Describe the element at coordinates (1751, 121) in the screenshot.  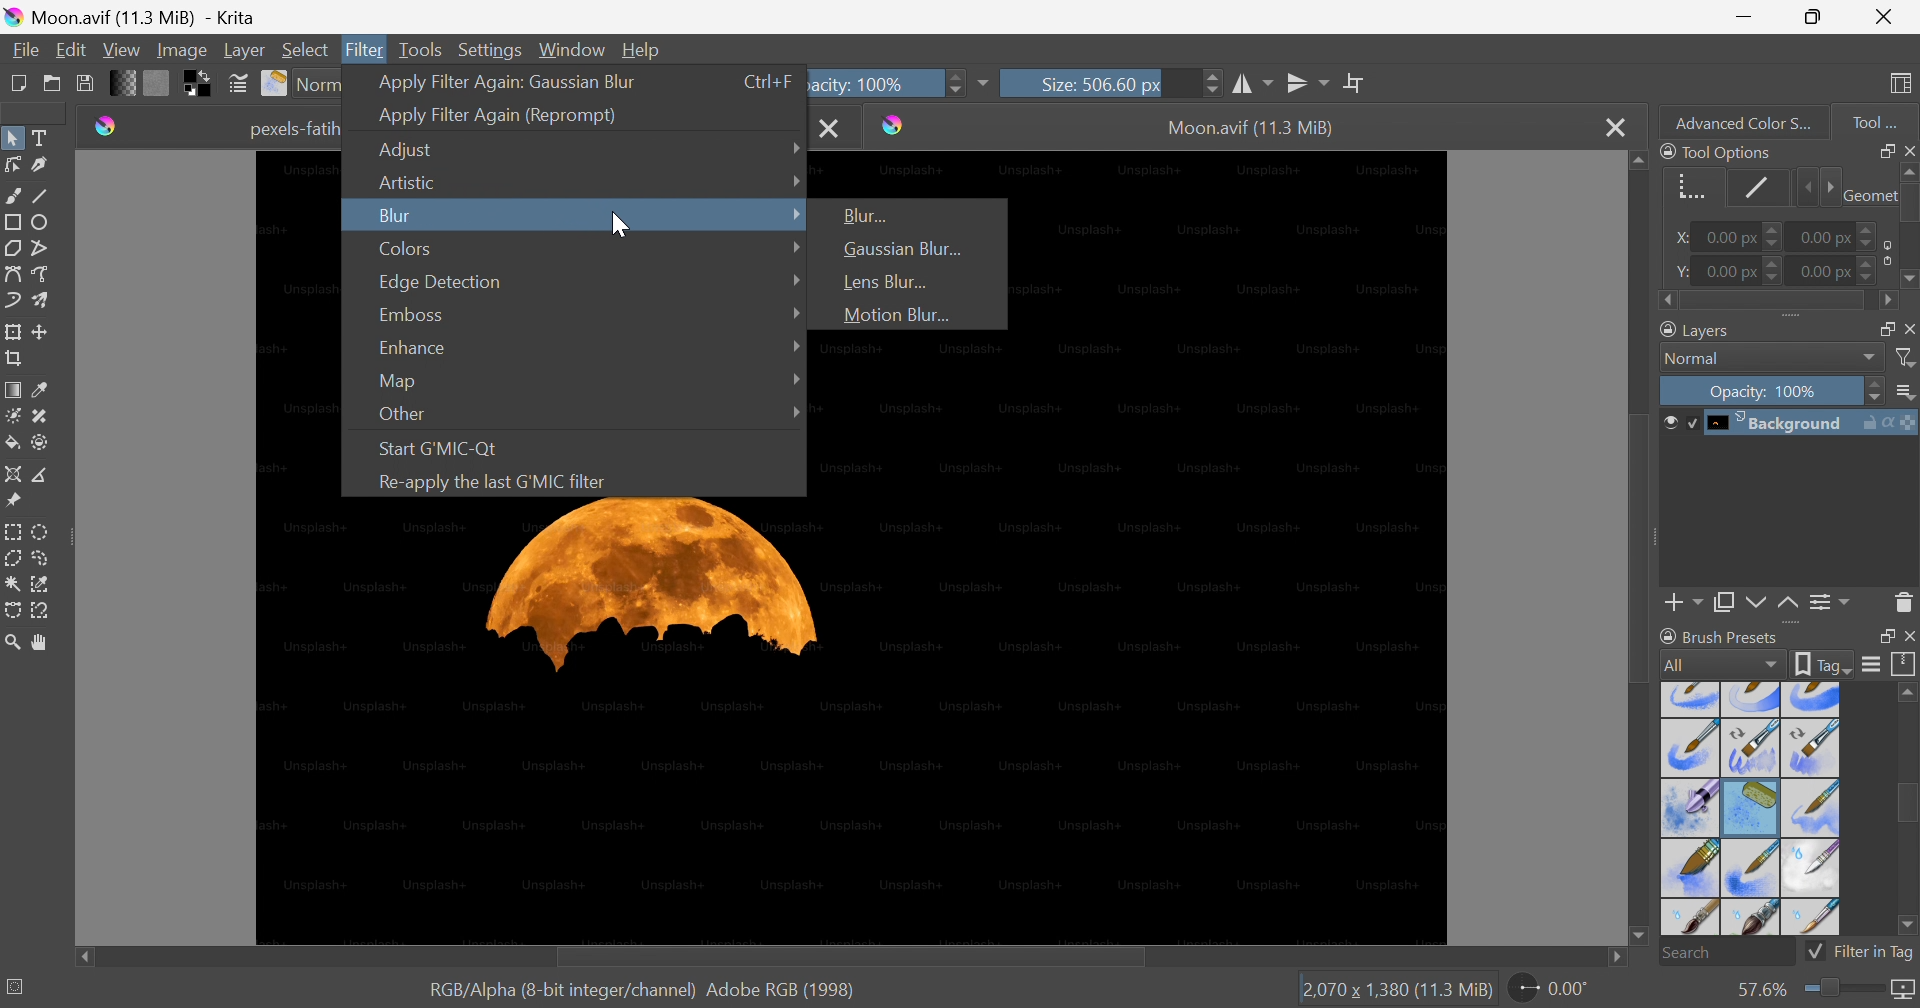
I see `Advanced color` at that location.